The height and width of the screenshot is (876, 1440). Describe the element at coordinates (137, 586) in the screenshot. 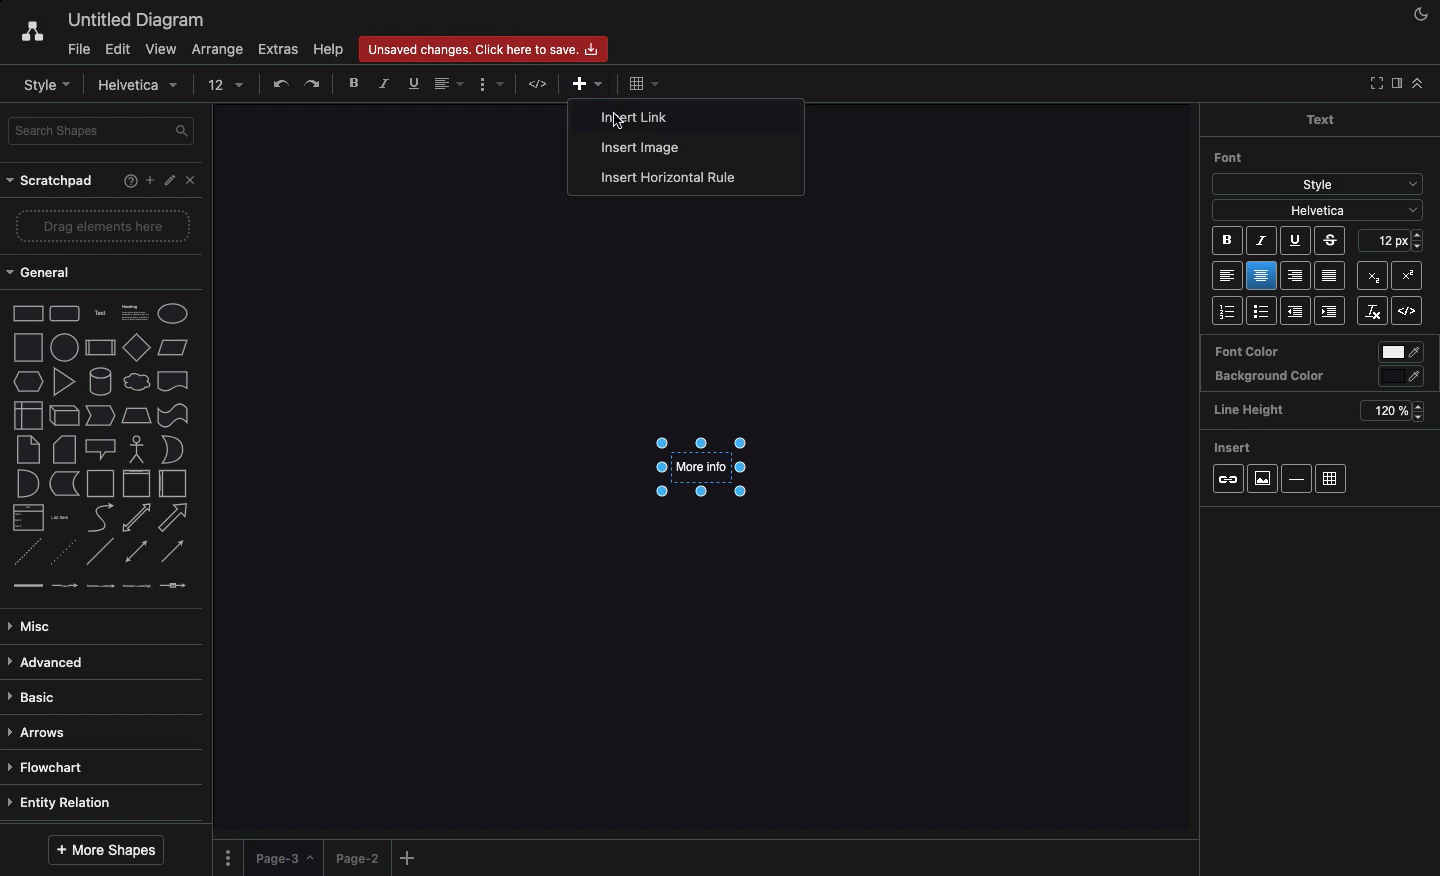

I see `connector with 3 labels` at that location.